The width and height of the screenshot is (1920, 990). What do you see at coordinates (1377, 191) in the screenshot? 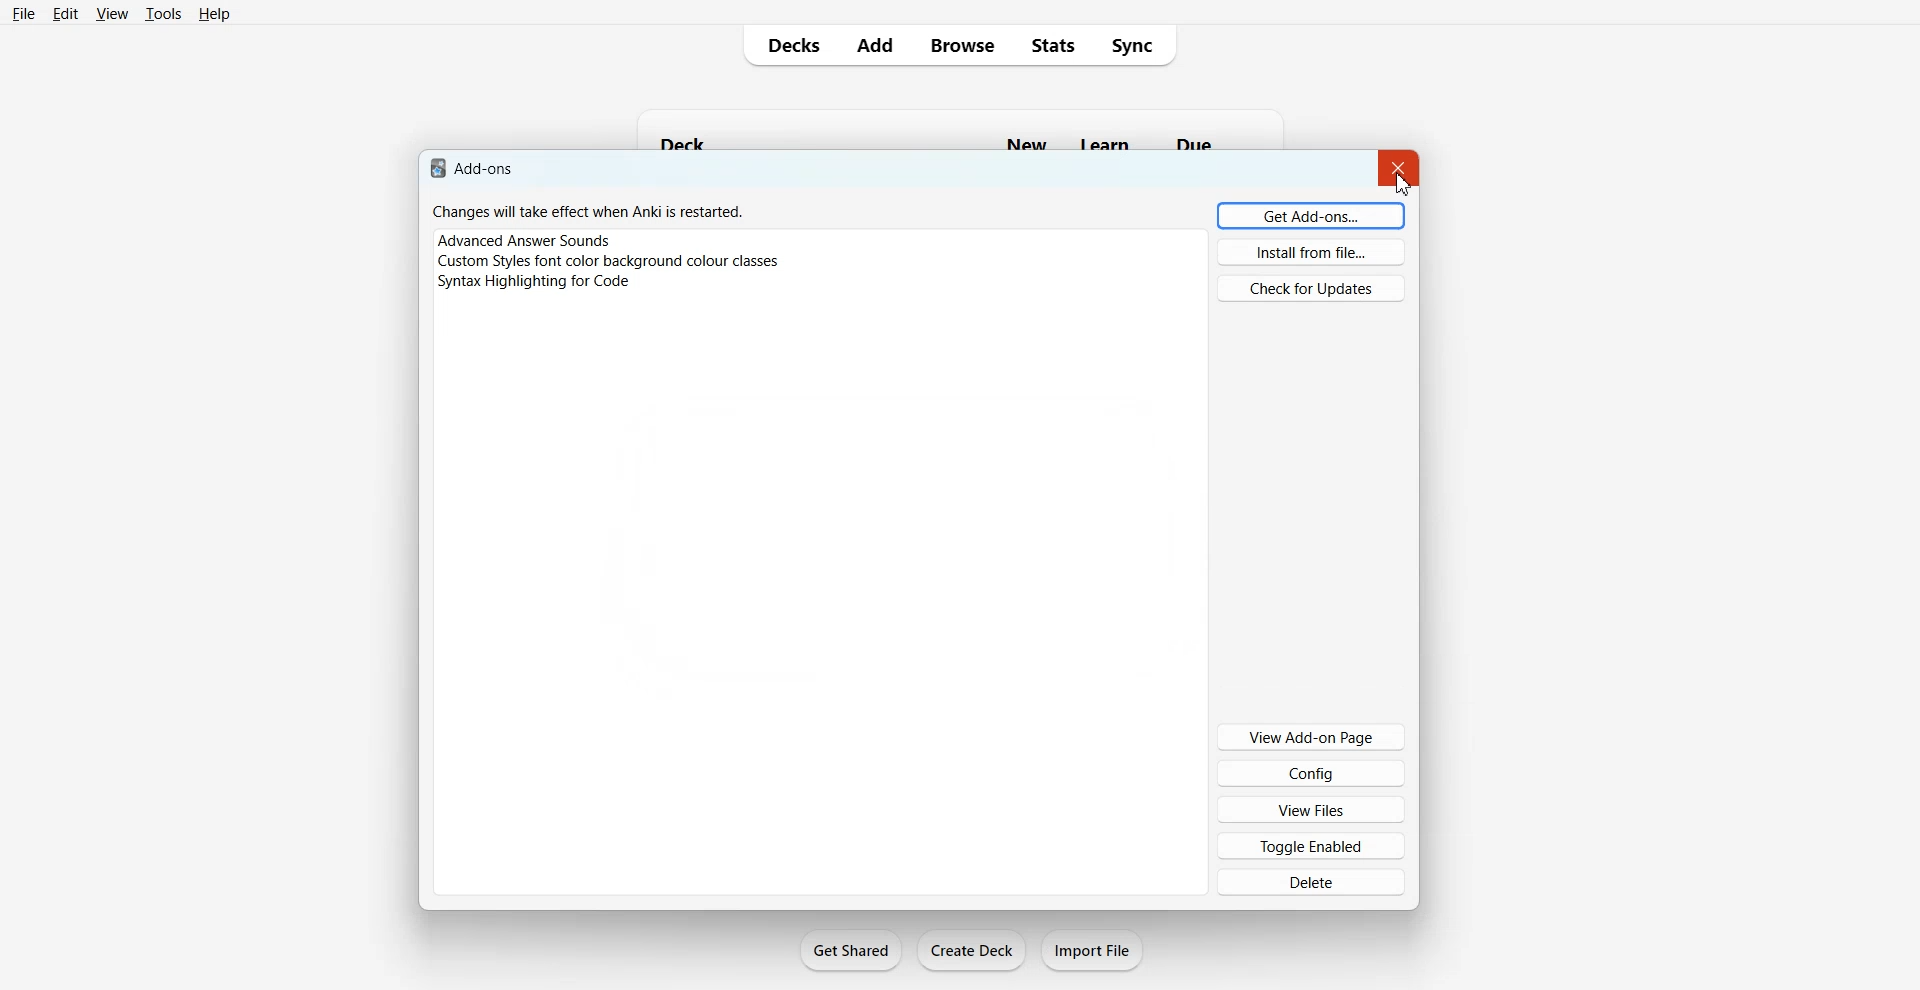
I see `cursor` at bounding box center [1377, 191].